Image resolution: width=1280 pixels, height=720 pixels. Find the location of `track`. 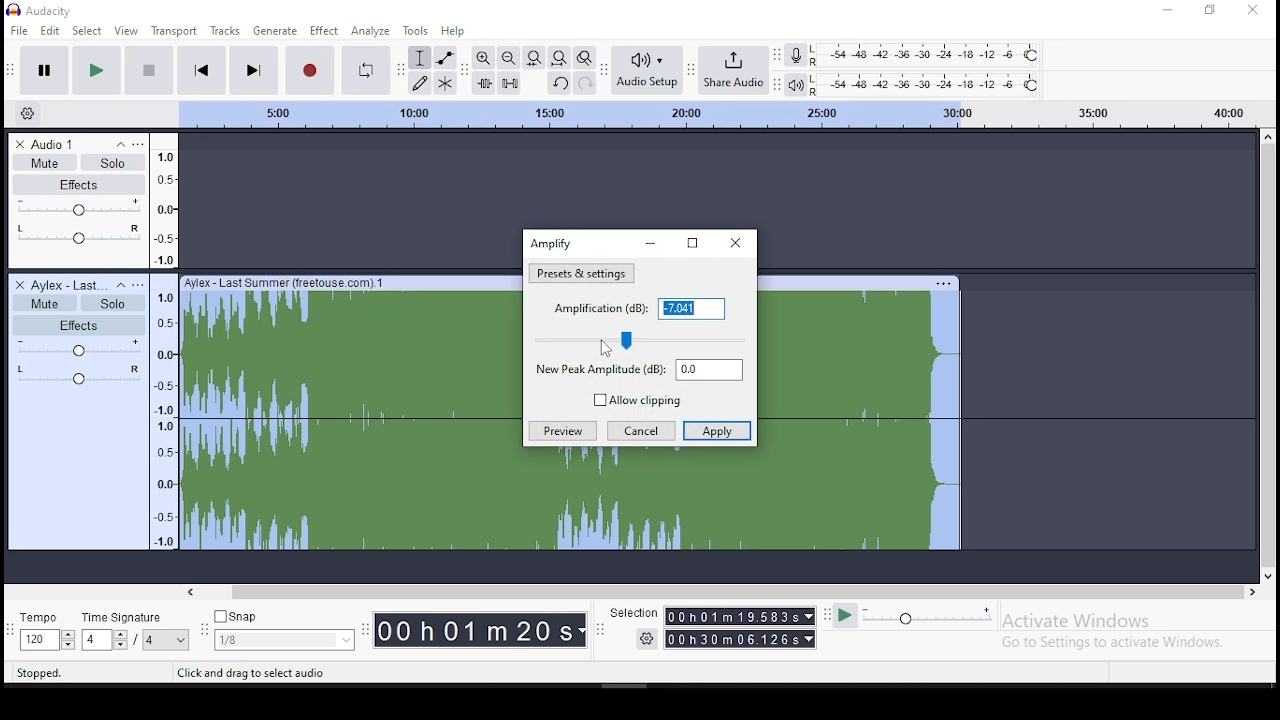

track is located at coordinates (355, 421).